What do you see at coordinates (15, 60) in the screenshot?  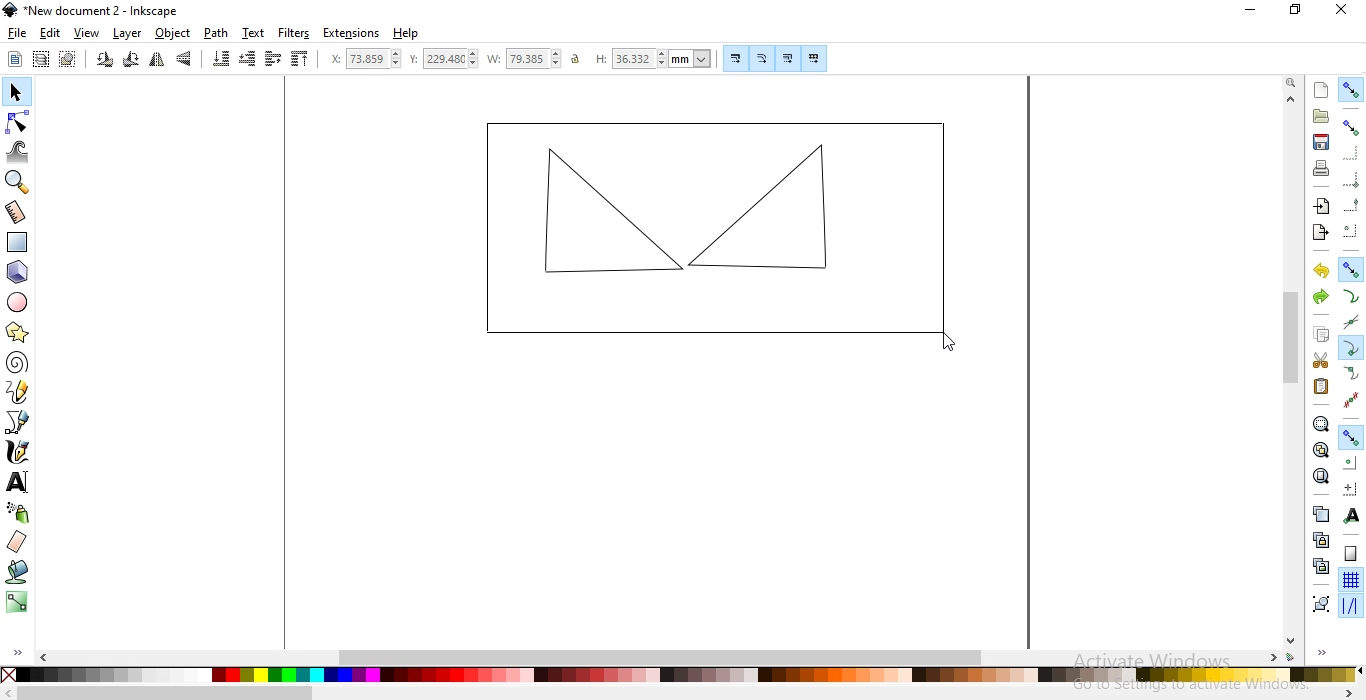 I see `select all objects or nodes` at bounding box center [15, 60].